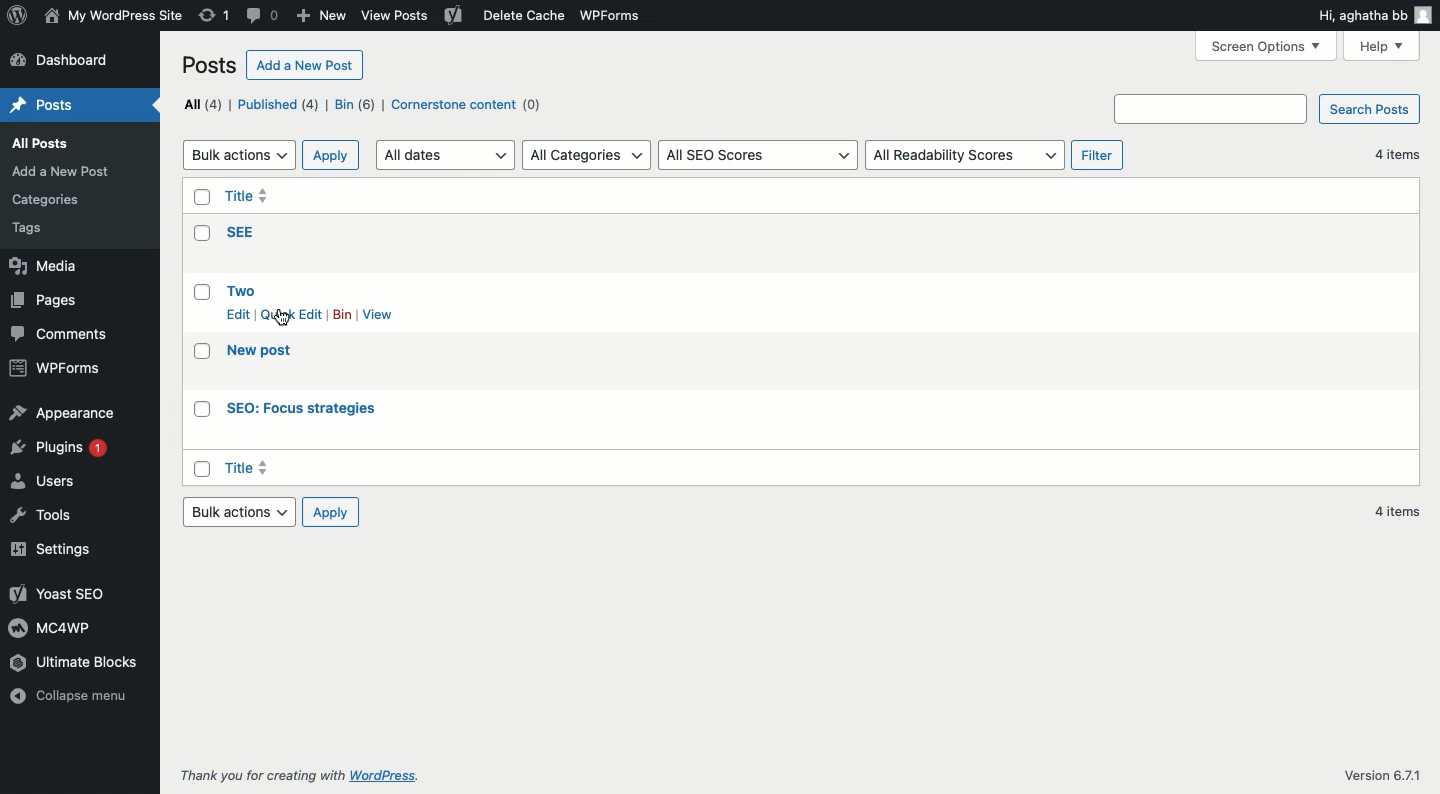 The width and height of the screenshot is (1440, 794). Describe the element at coordinates (67, 61) in the screenshot. I see `Dashboard` at that location.